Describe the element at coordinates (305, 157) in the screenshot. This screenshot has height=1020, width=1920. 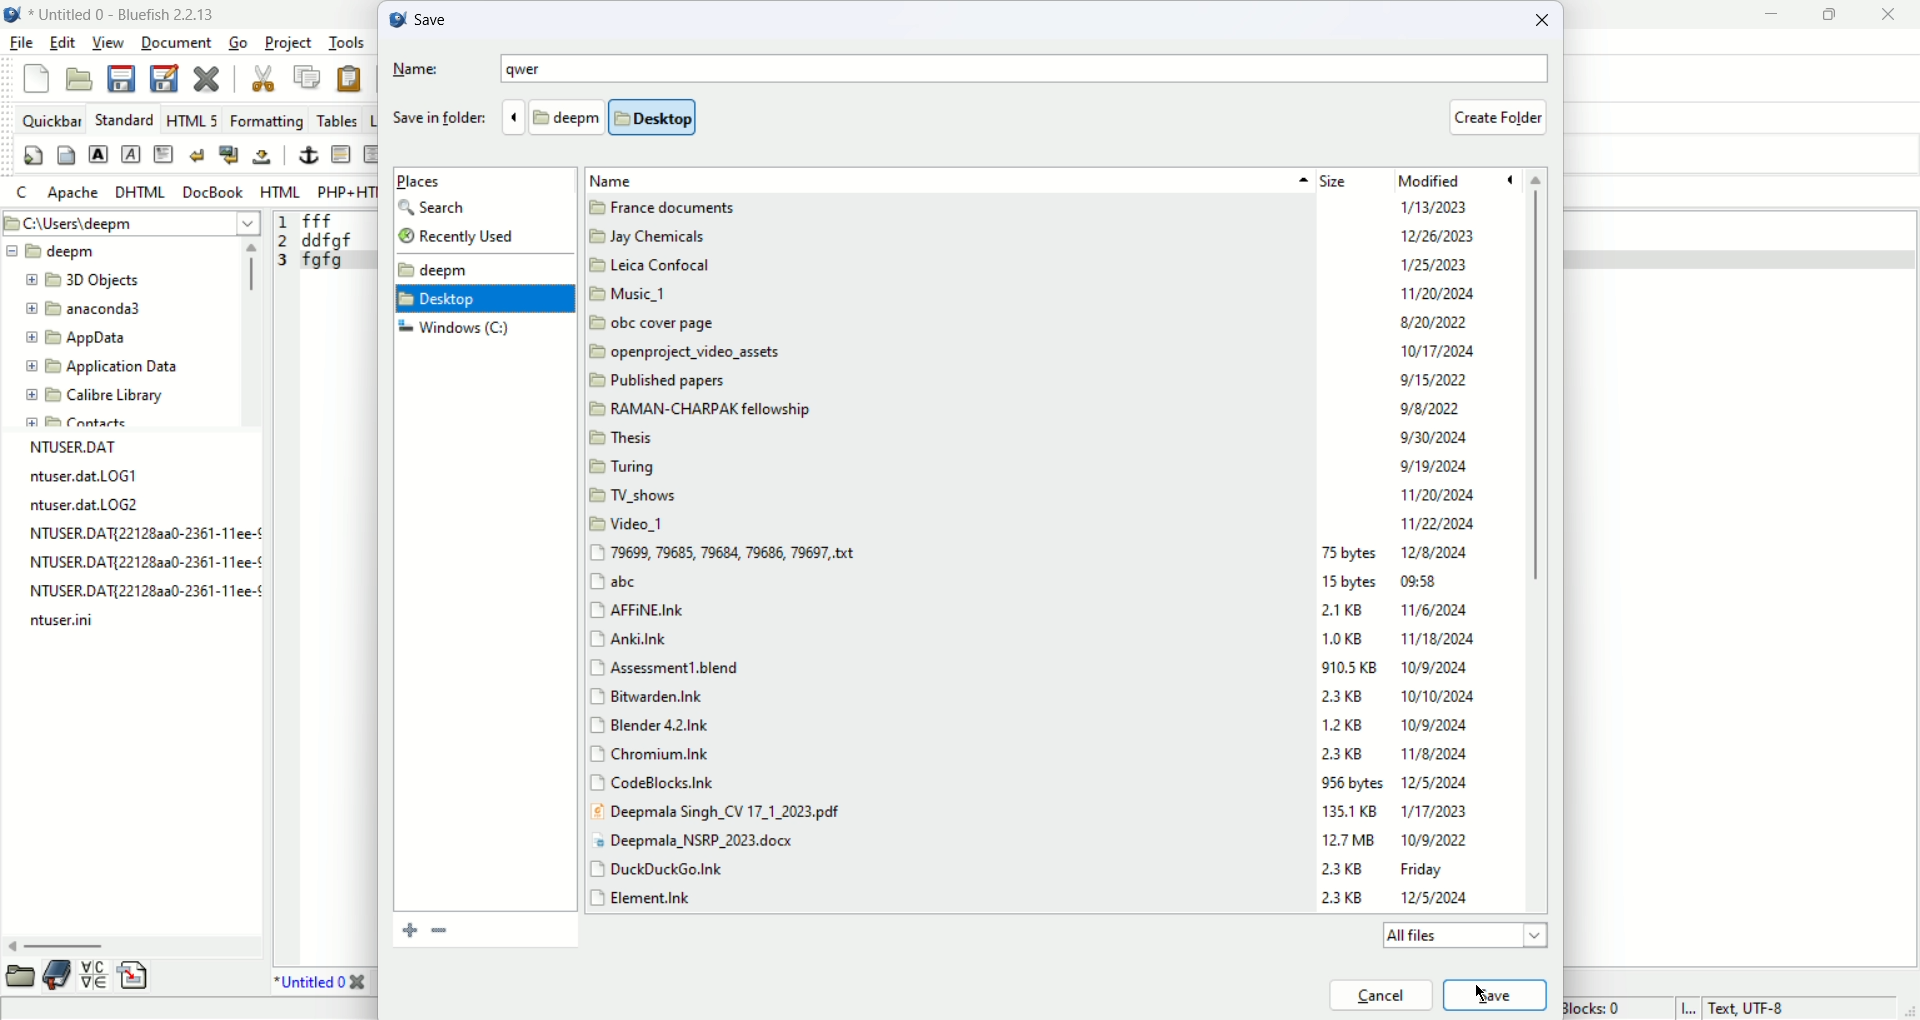
I see `anchor` at that location.